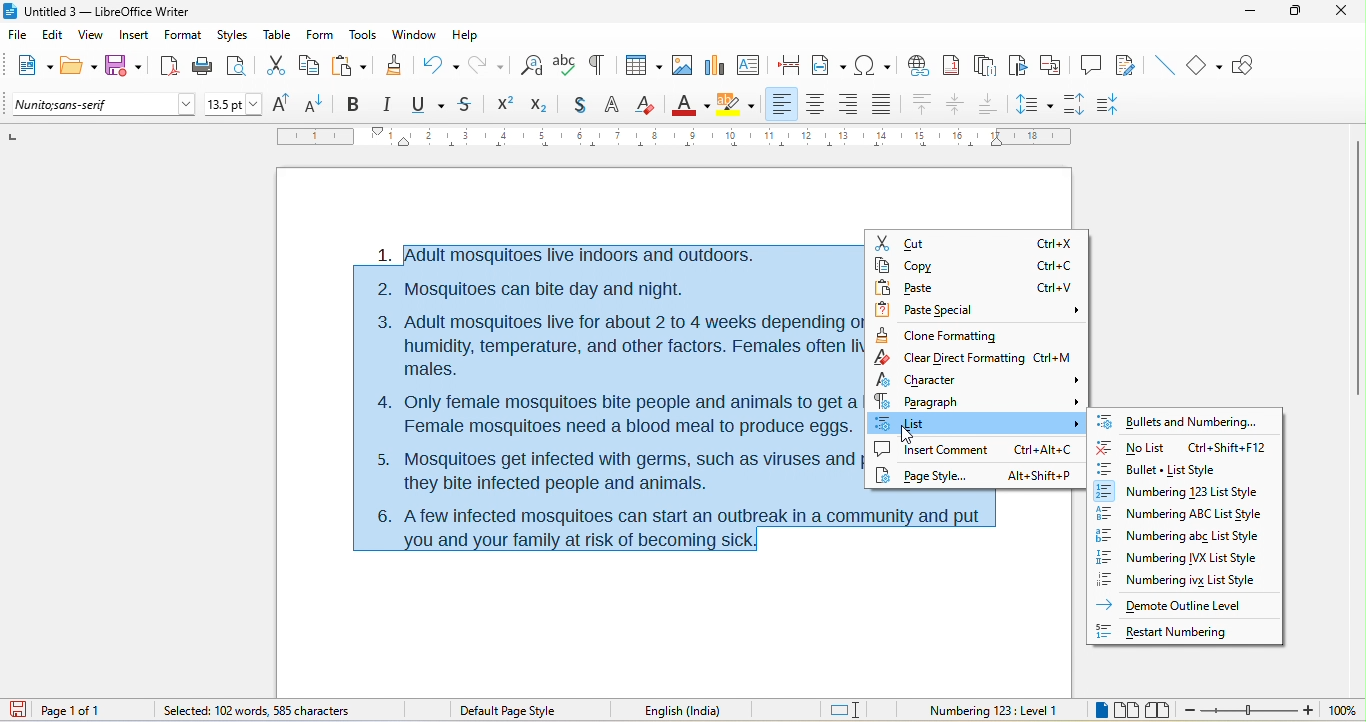 This screenshot has height=722, width=1366. I want to click on Demote Outline Level, so click(1175, 604).